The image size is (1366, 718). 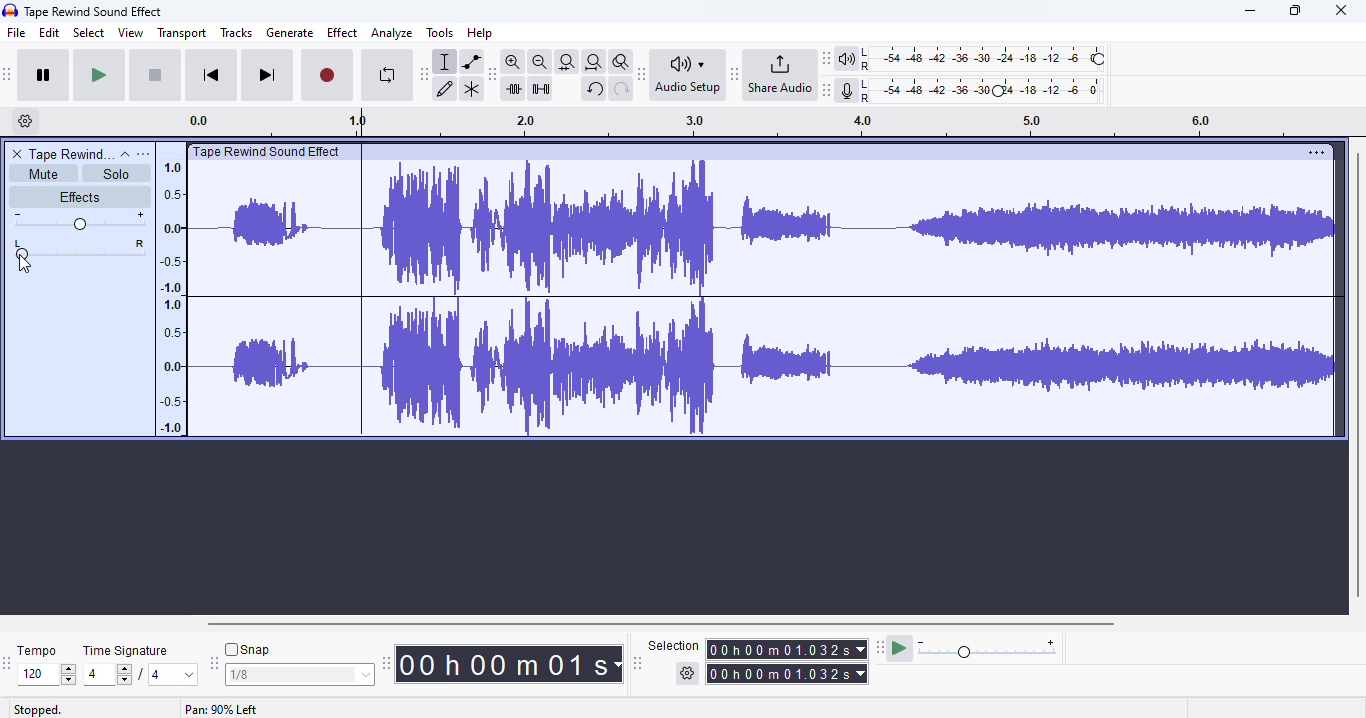 I want to click on stop, so click(x=155, y=76).